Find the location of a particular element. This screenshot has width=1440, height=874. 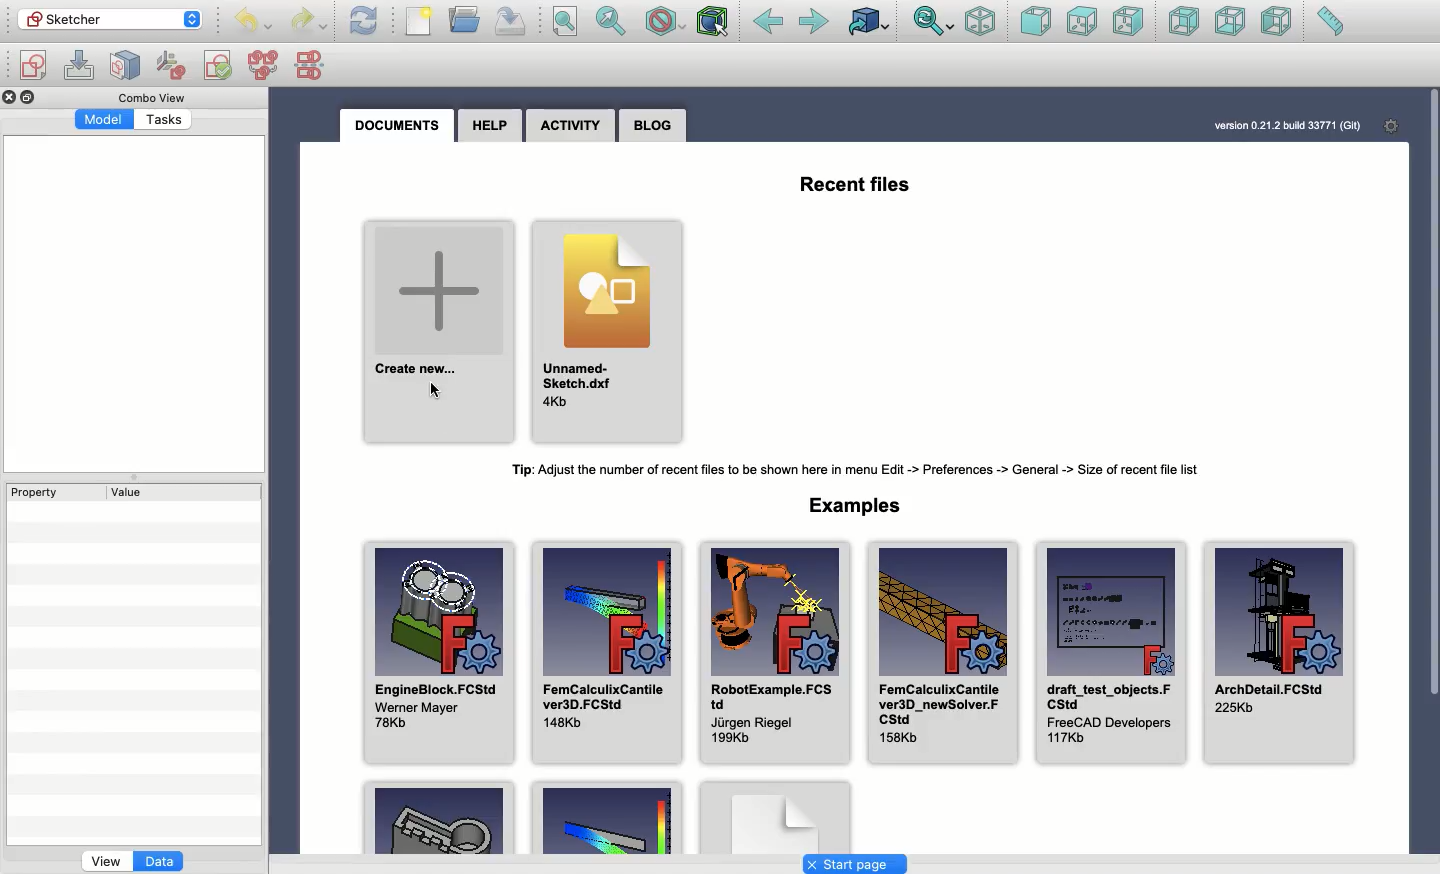

Example 1 is located at coordinates (435, 818).